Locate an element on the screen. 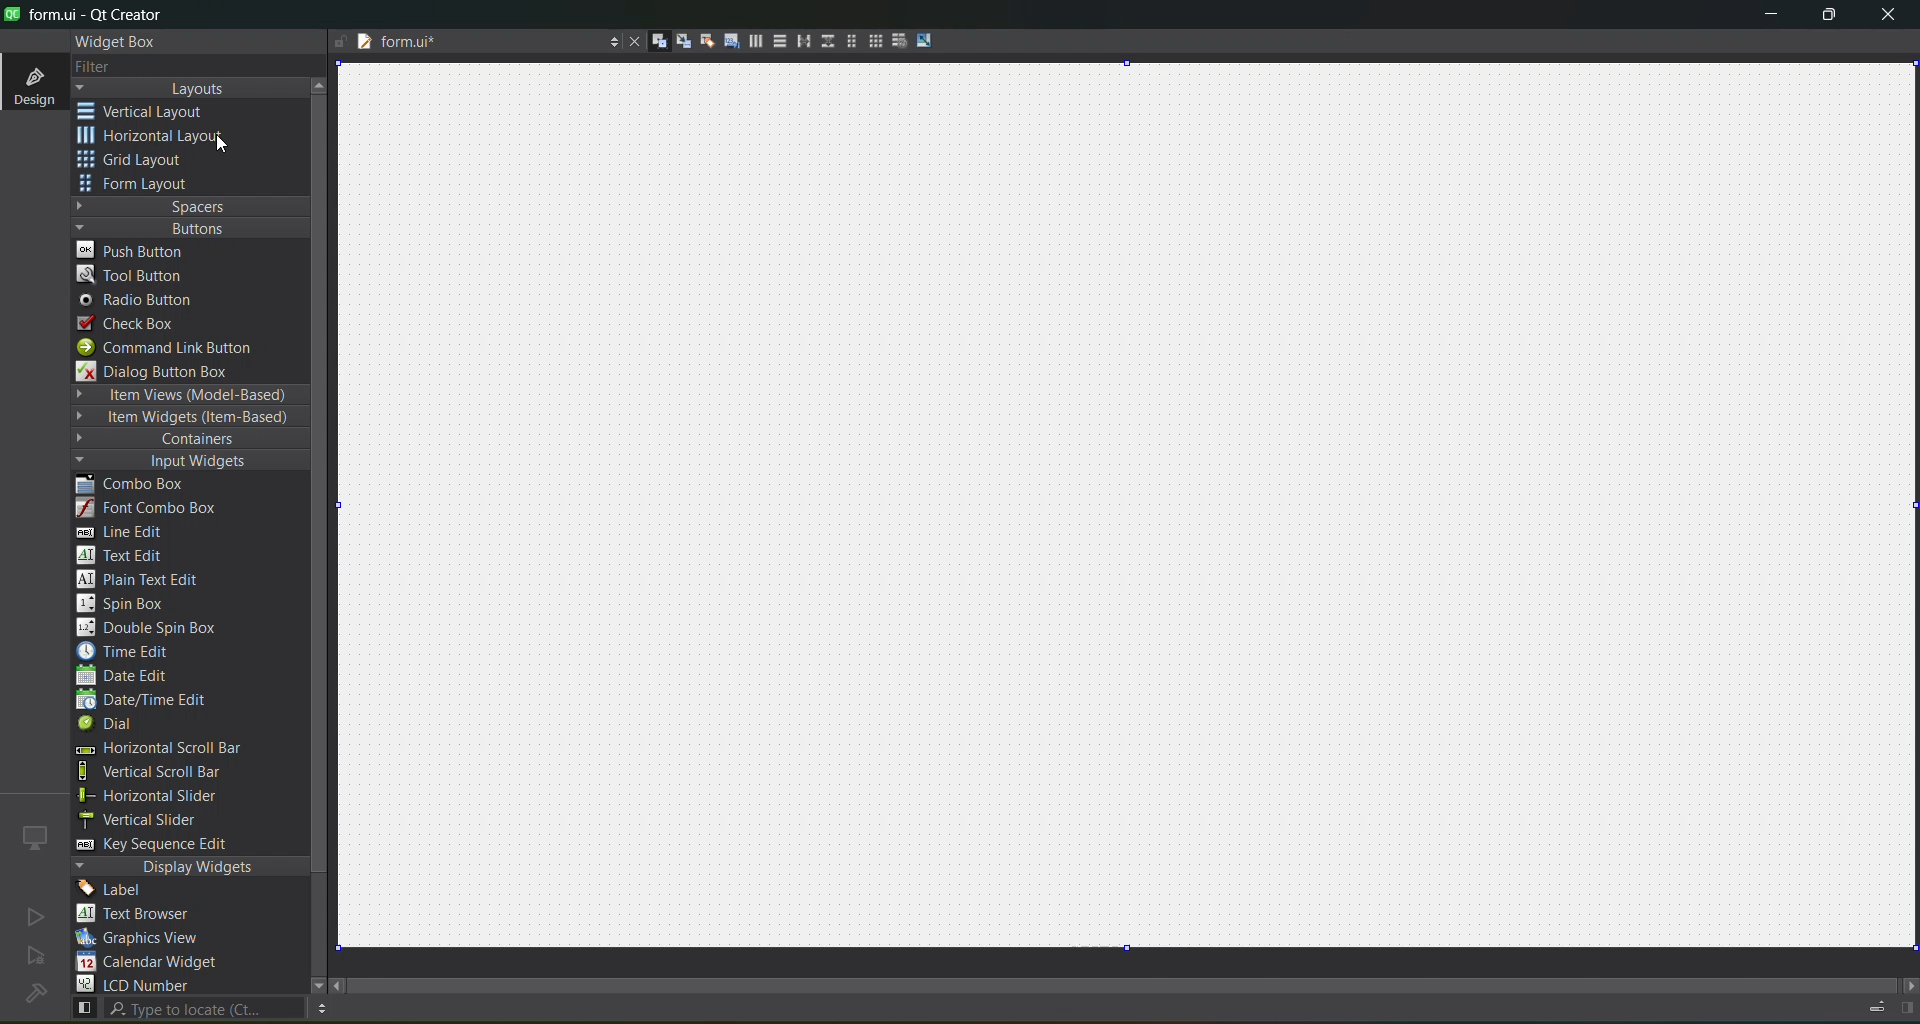 The width and height of the screenshot is (1920, 1024). close document is located at coordinates (630, 43).